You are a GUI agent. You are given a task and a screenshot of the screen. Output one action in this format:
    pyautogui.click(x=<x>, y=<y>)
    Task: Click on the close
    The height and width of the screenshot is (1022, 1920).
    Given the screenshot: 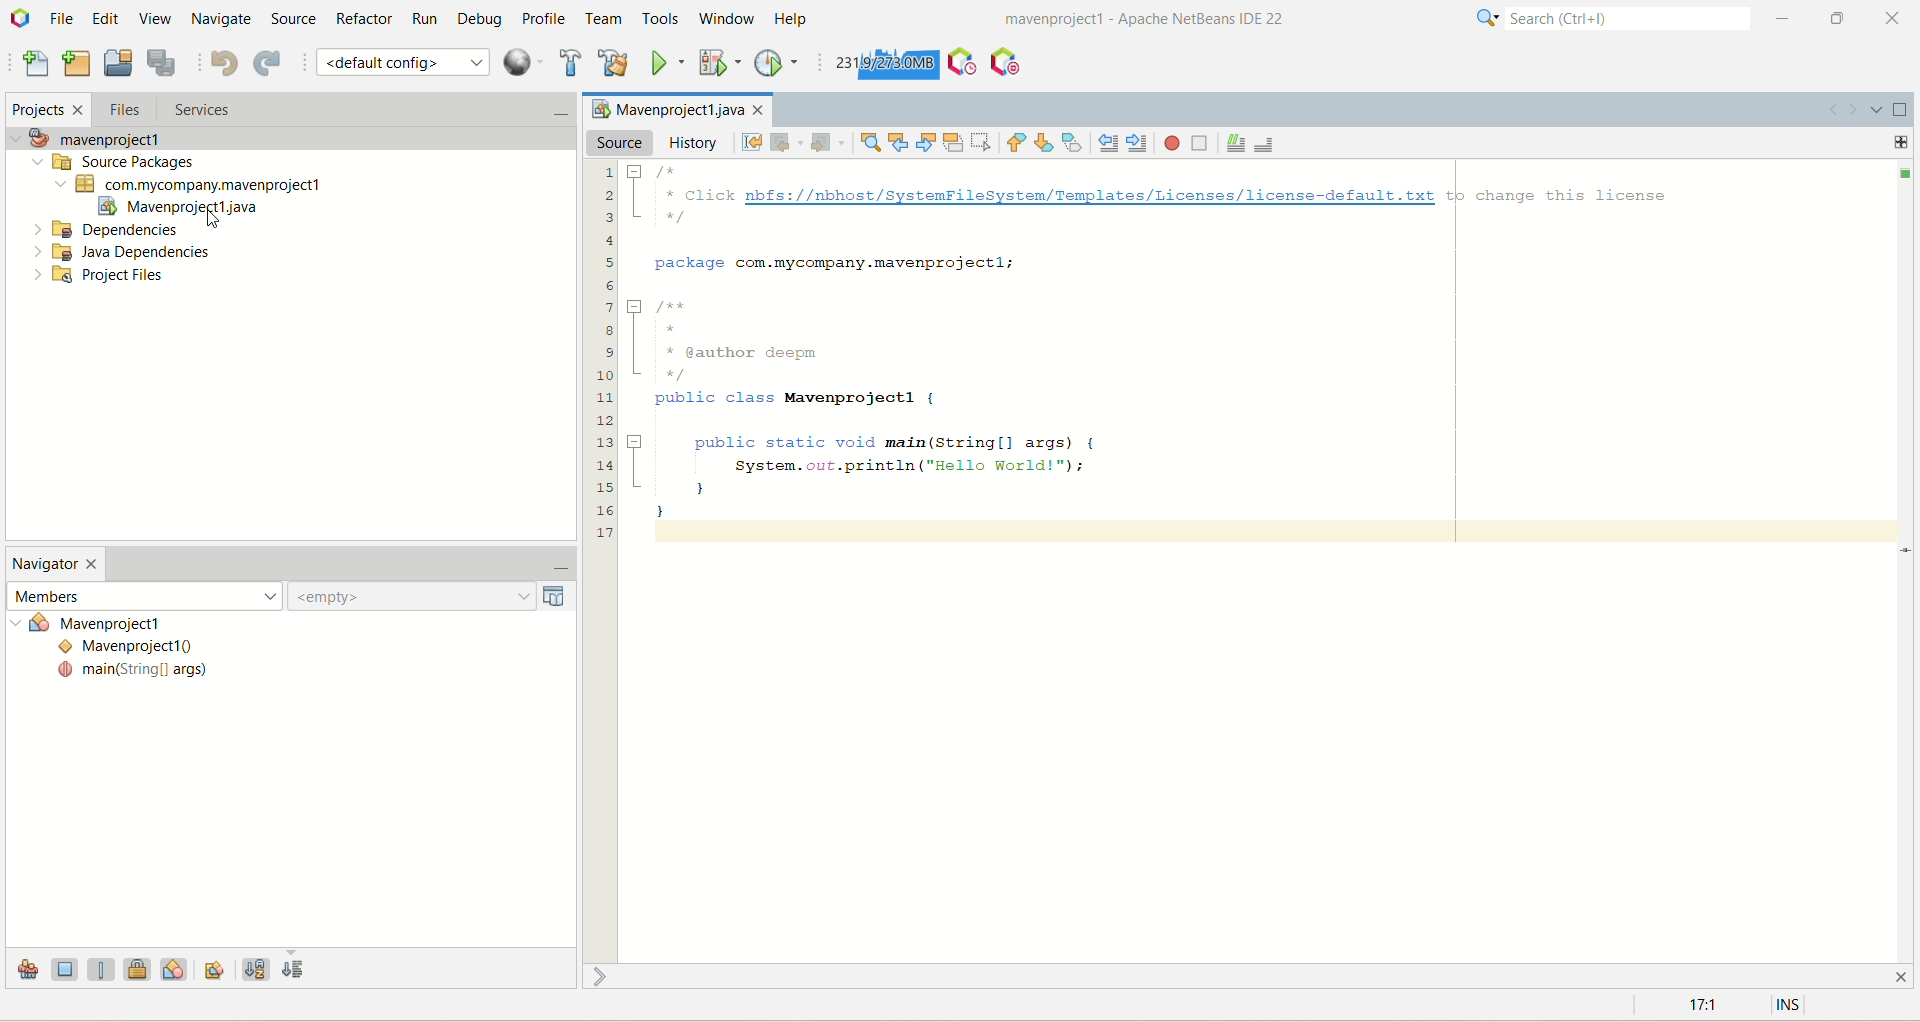 What is the action you would take?
    pyautogui.click(x=1897, y=17)
    